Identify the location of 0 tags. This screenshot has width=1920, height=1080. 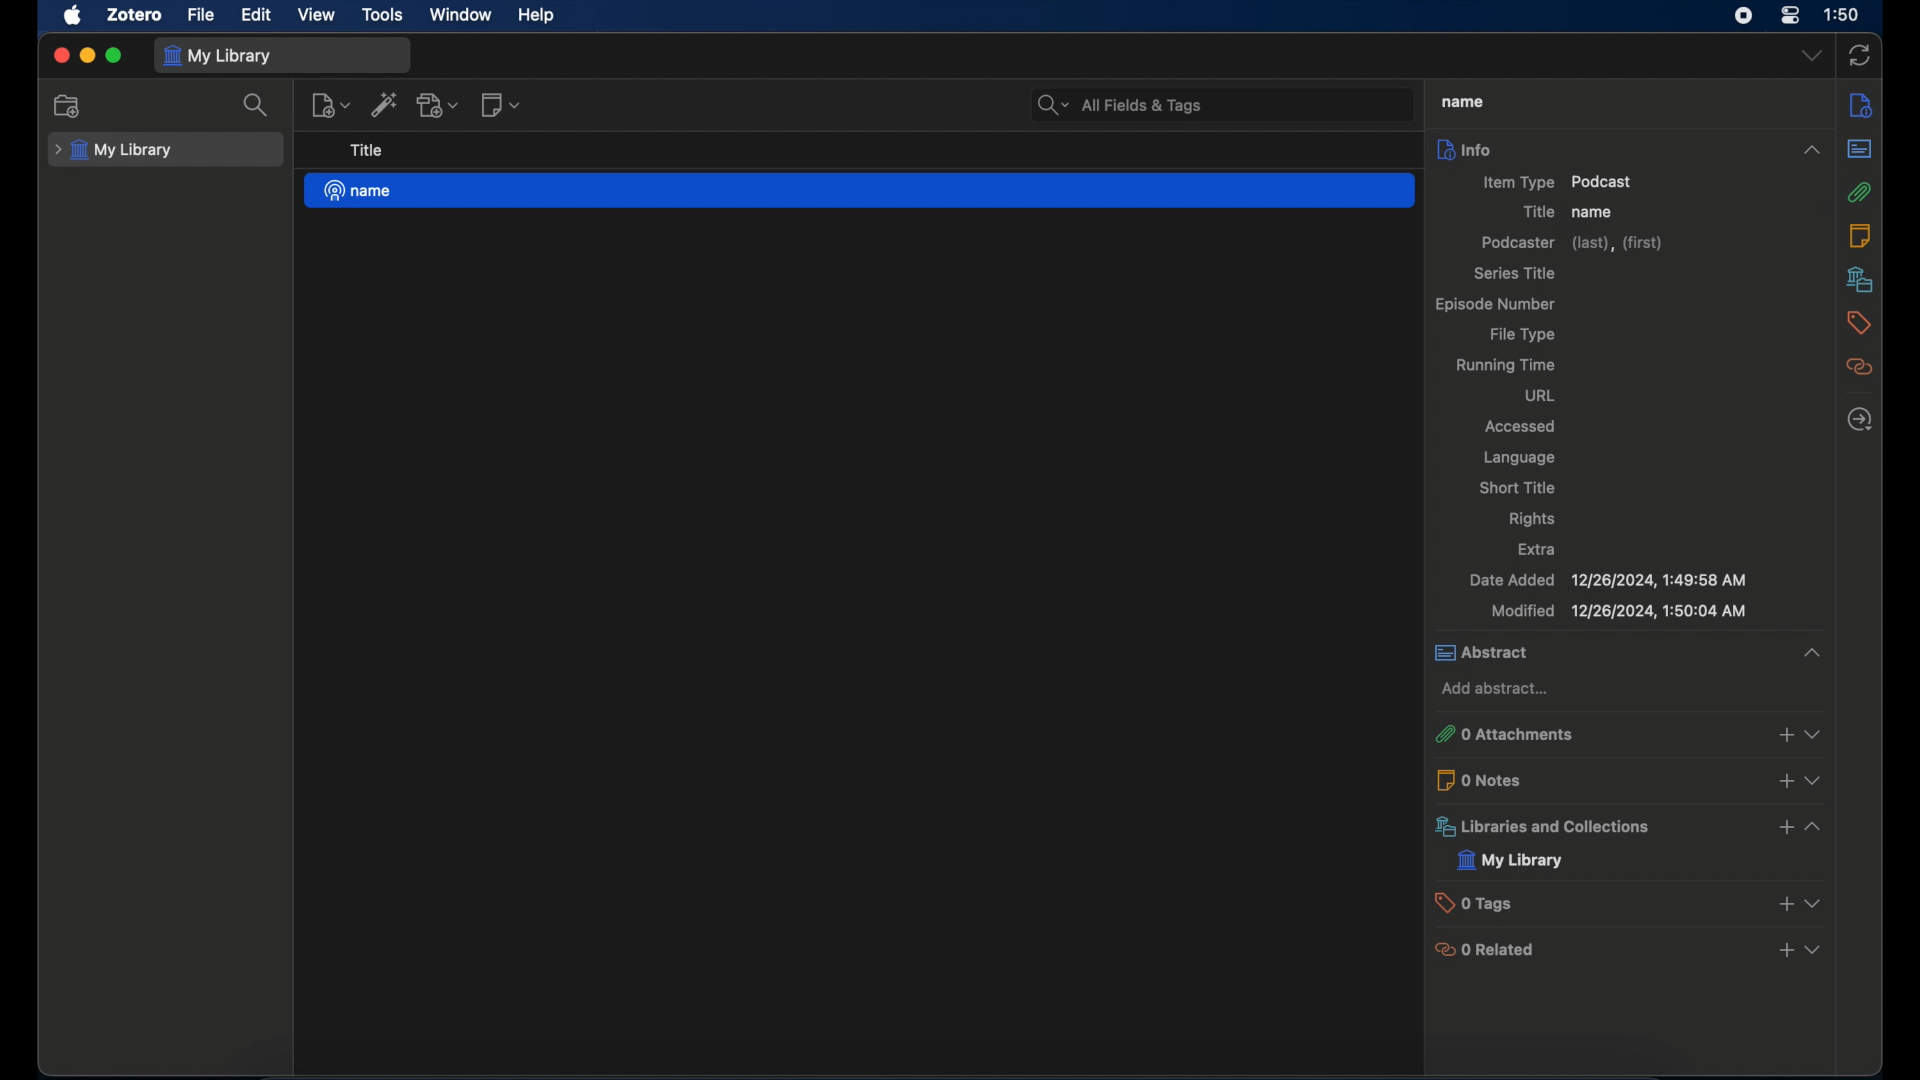
(1632, 902).